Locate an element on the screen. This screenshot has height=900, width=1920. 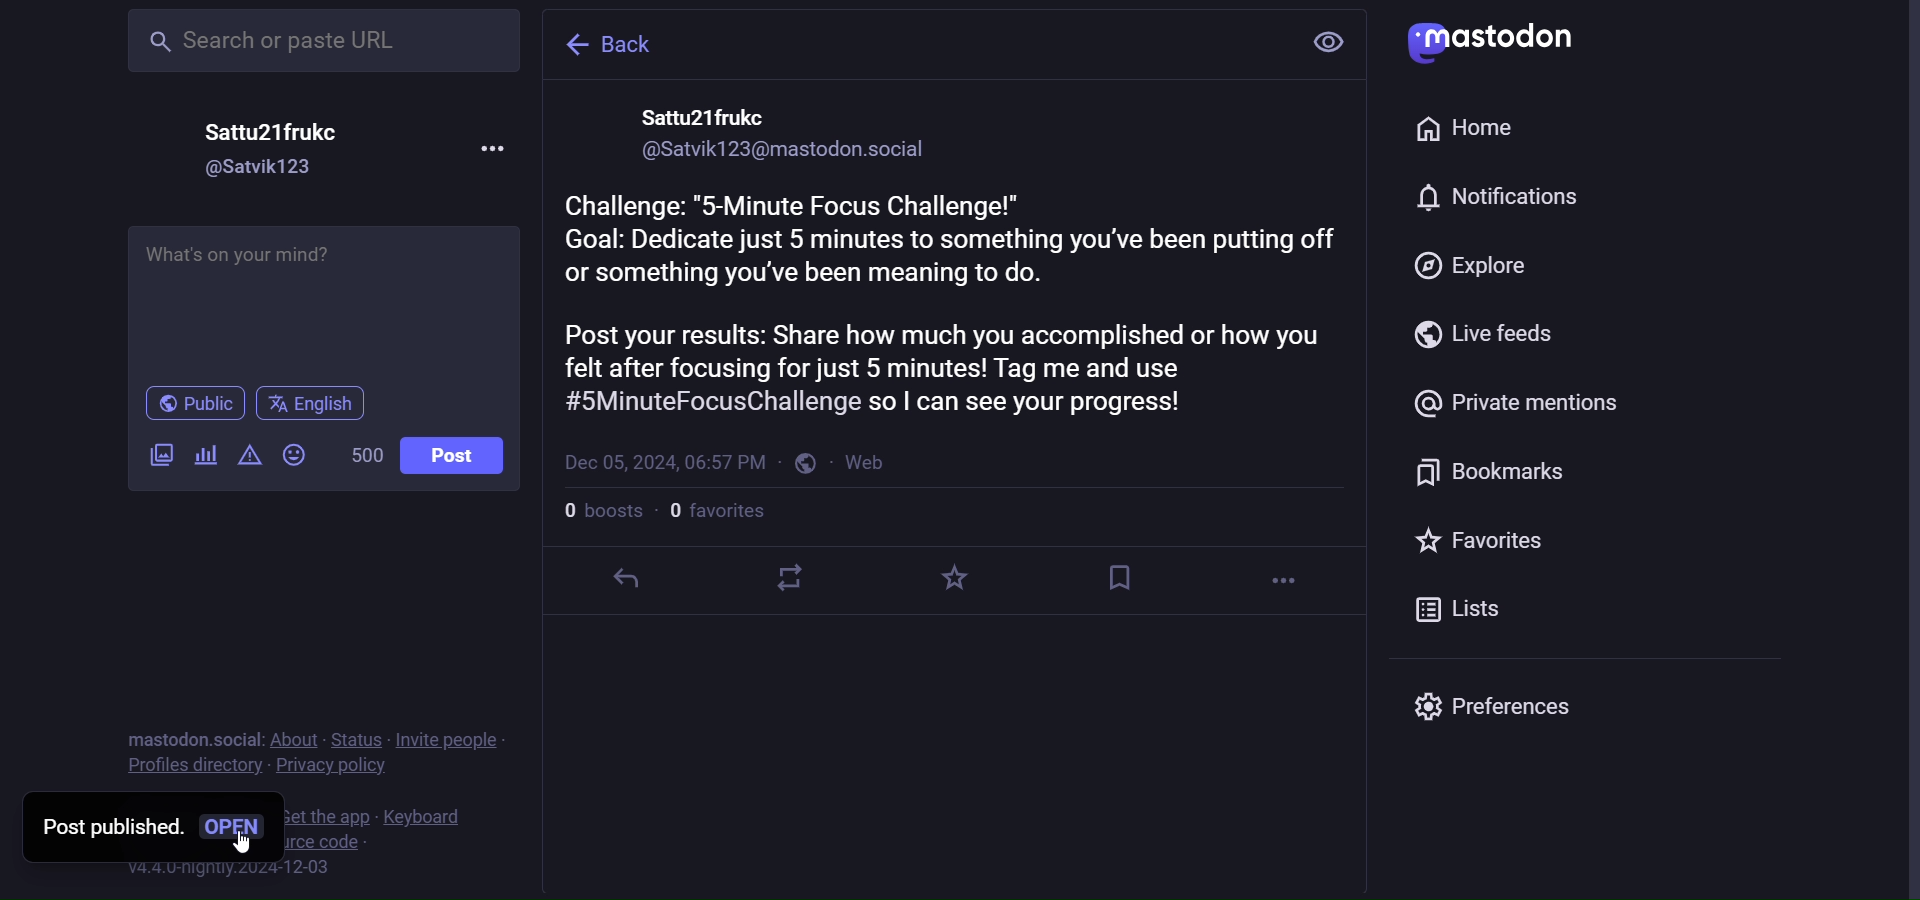
name is located at coordinates (274, 125).